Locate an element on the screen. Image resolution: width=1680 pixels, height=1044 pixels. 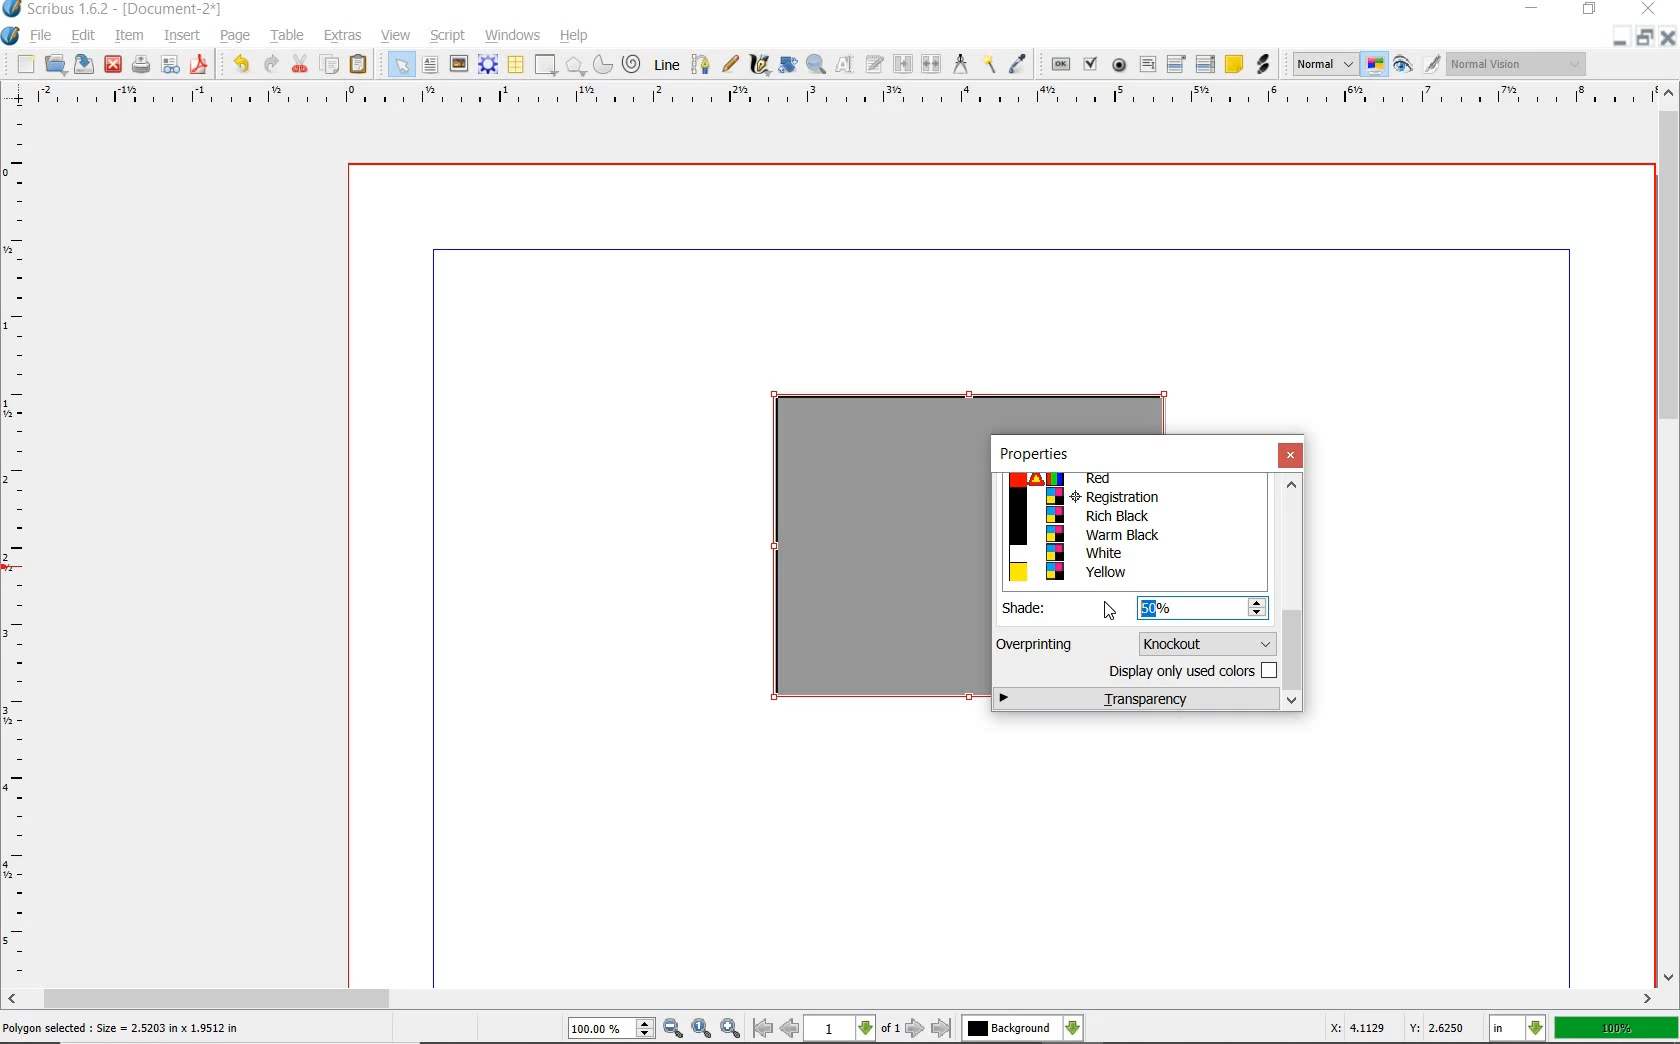
go to first page is located at coordinates (762, 1030).